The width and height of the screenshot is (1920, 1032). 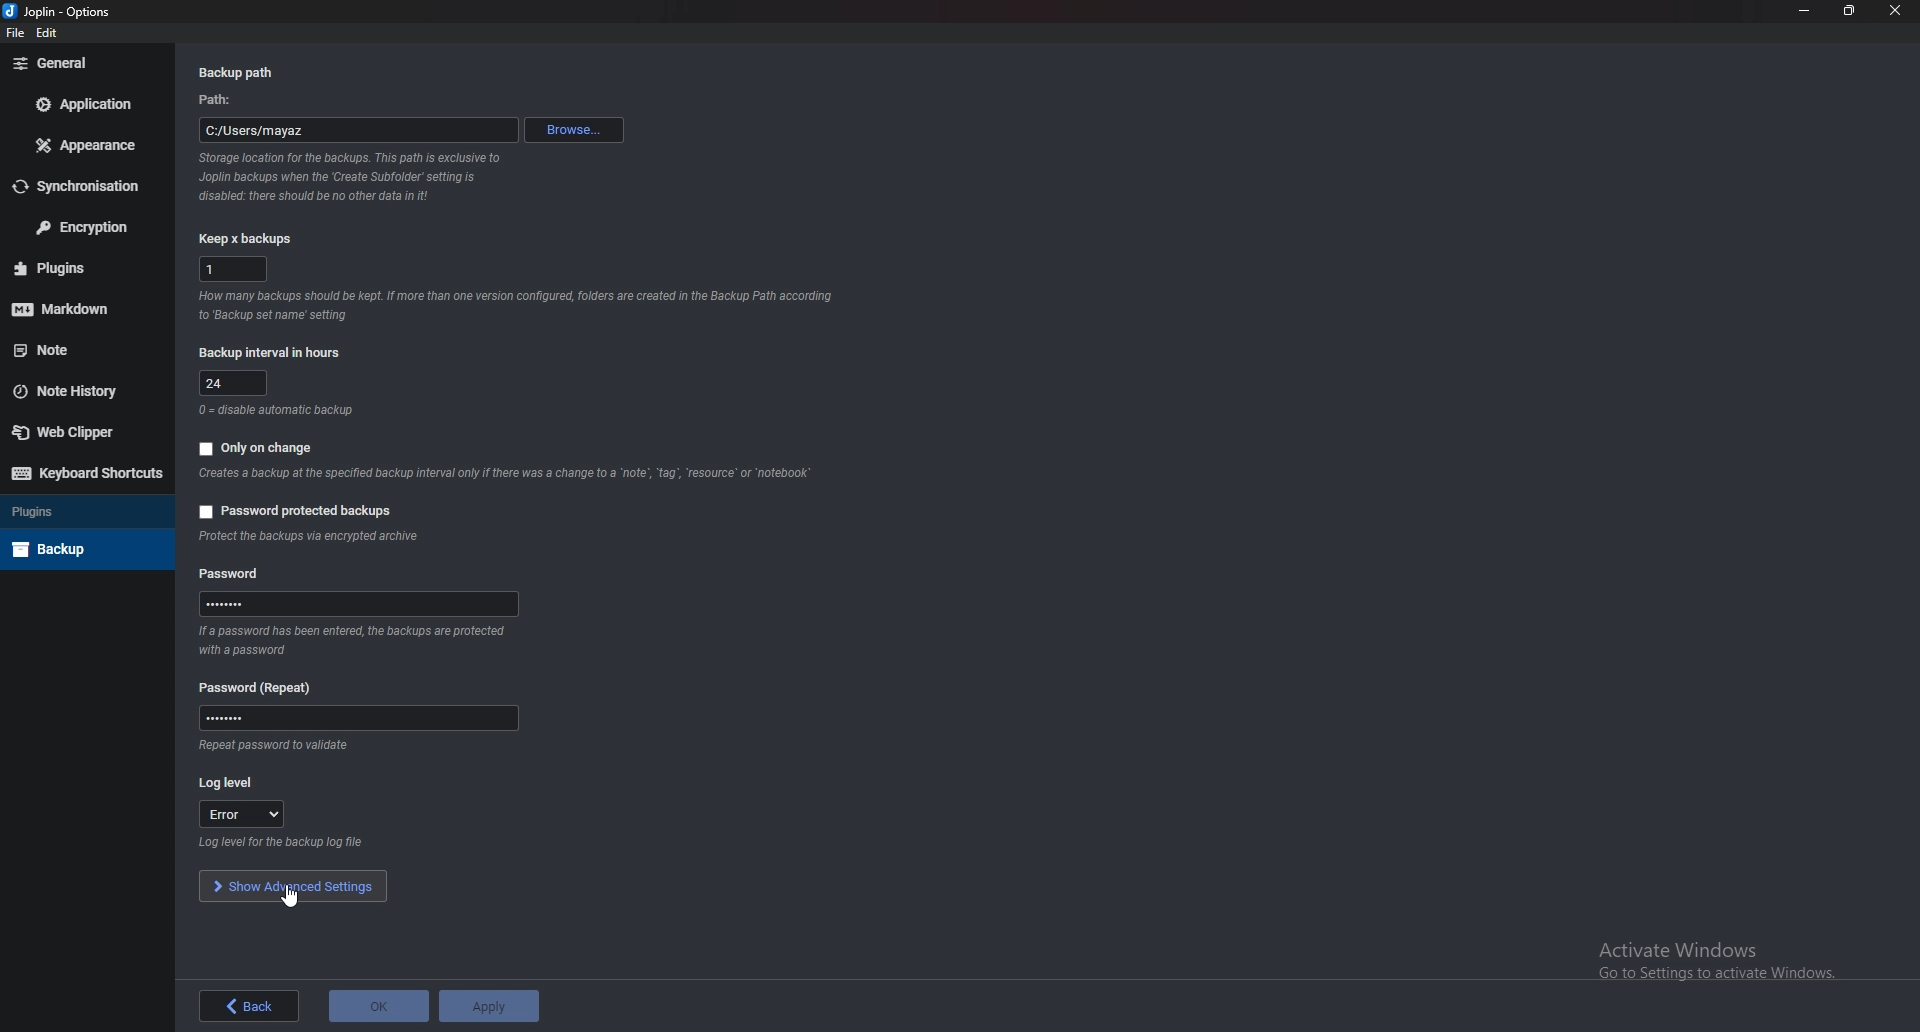 What do you see at coordinates (82, 391) in the screenshot?
I see `Note history` at bounding box center [82, 391].